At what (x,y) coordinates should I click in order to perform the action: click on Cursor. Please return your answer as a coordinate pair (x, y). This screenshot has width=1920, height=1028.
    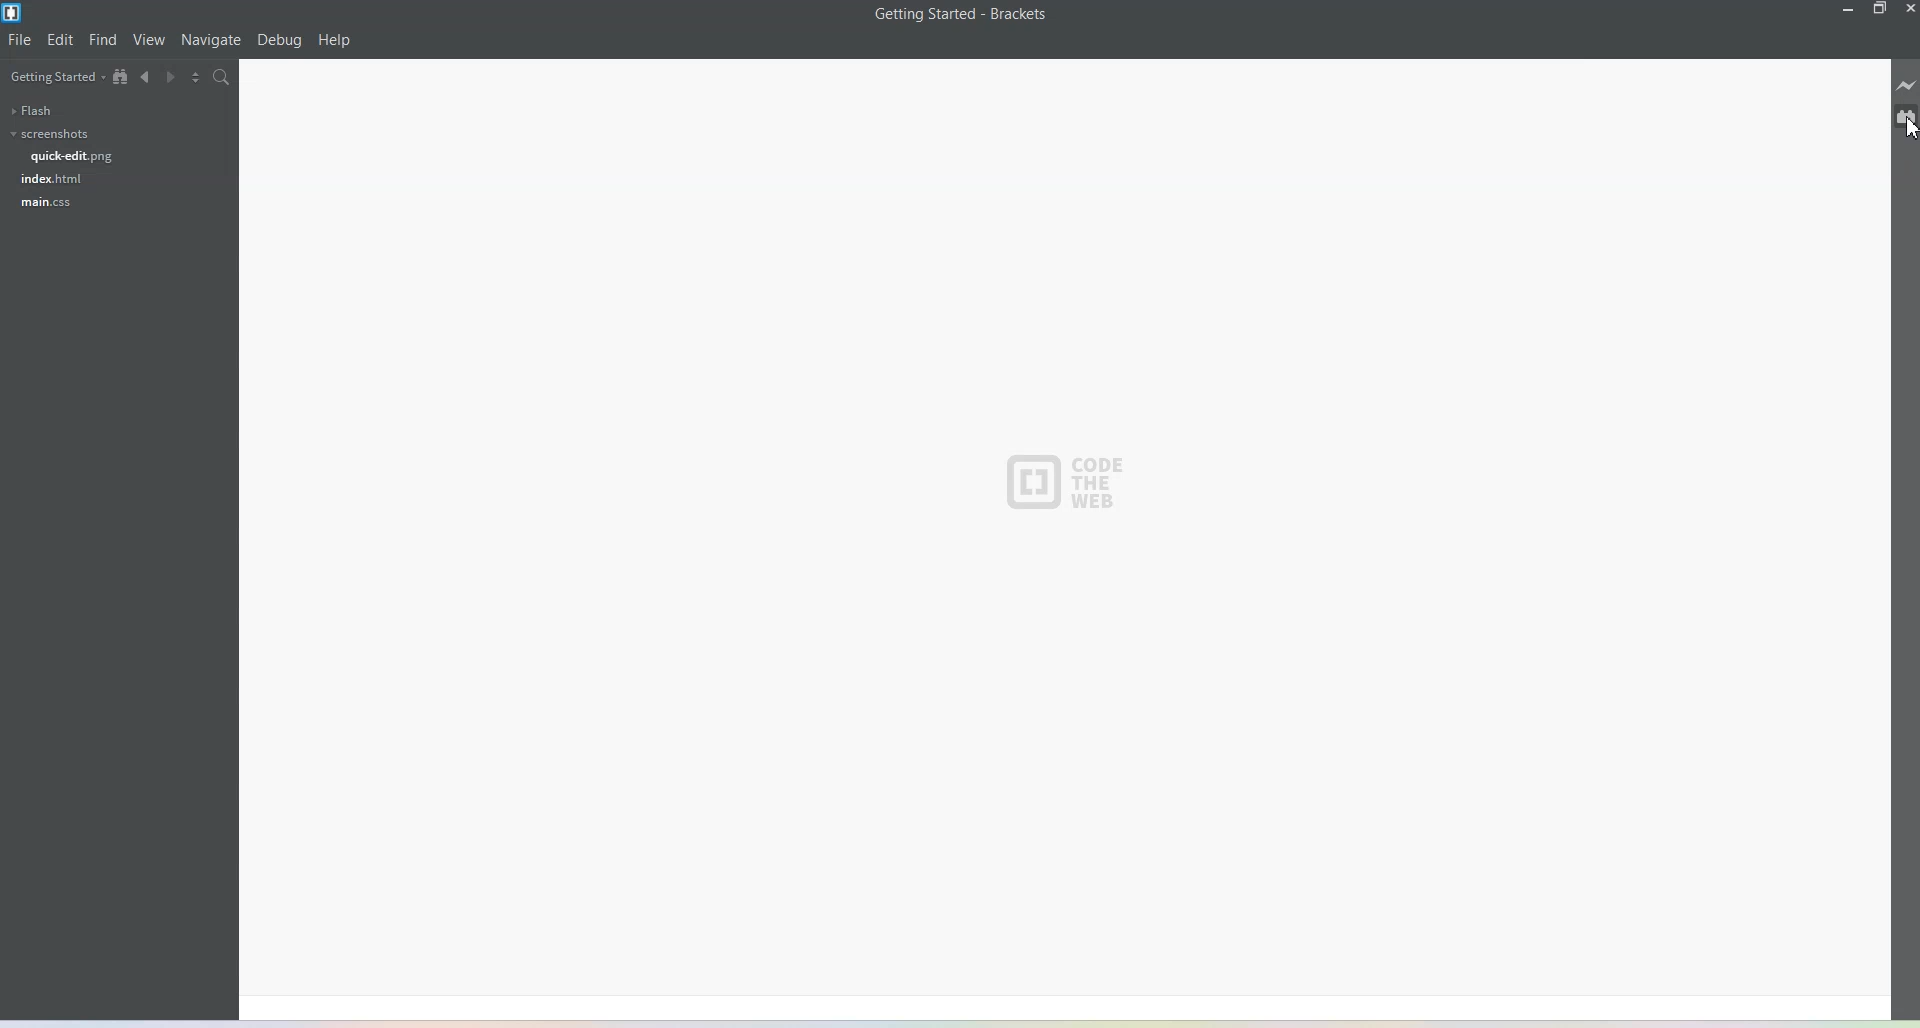
    Looking at the image, I should click on (1902, 133).